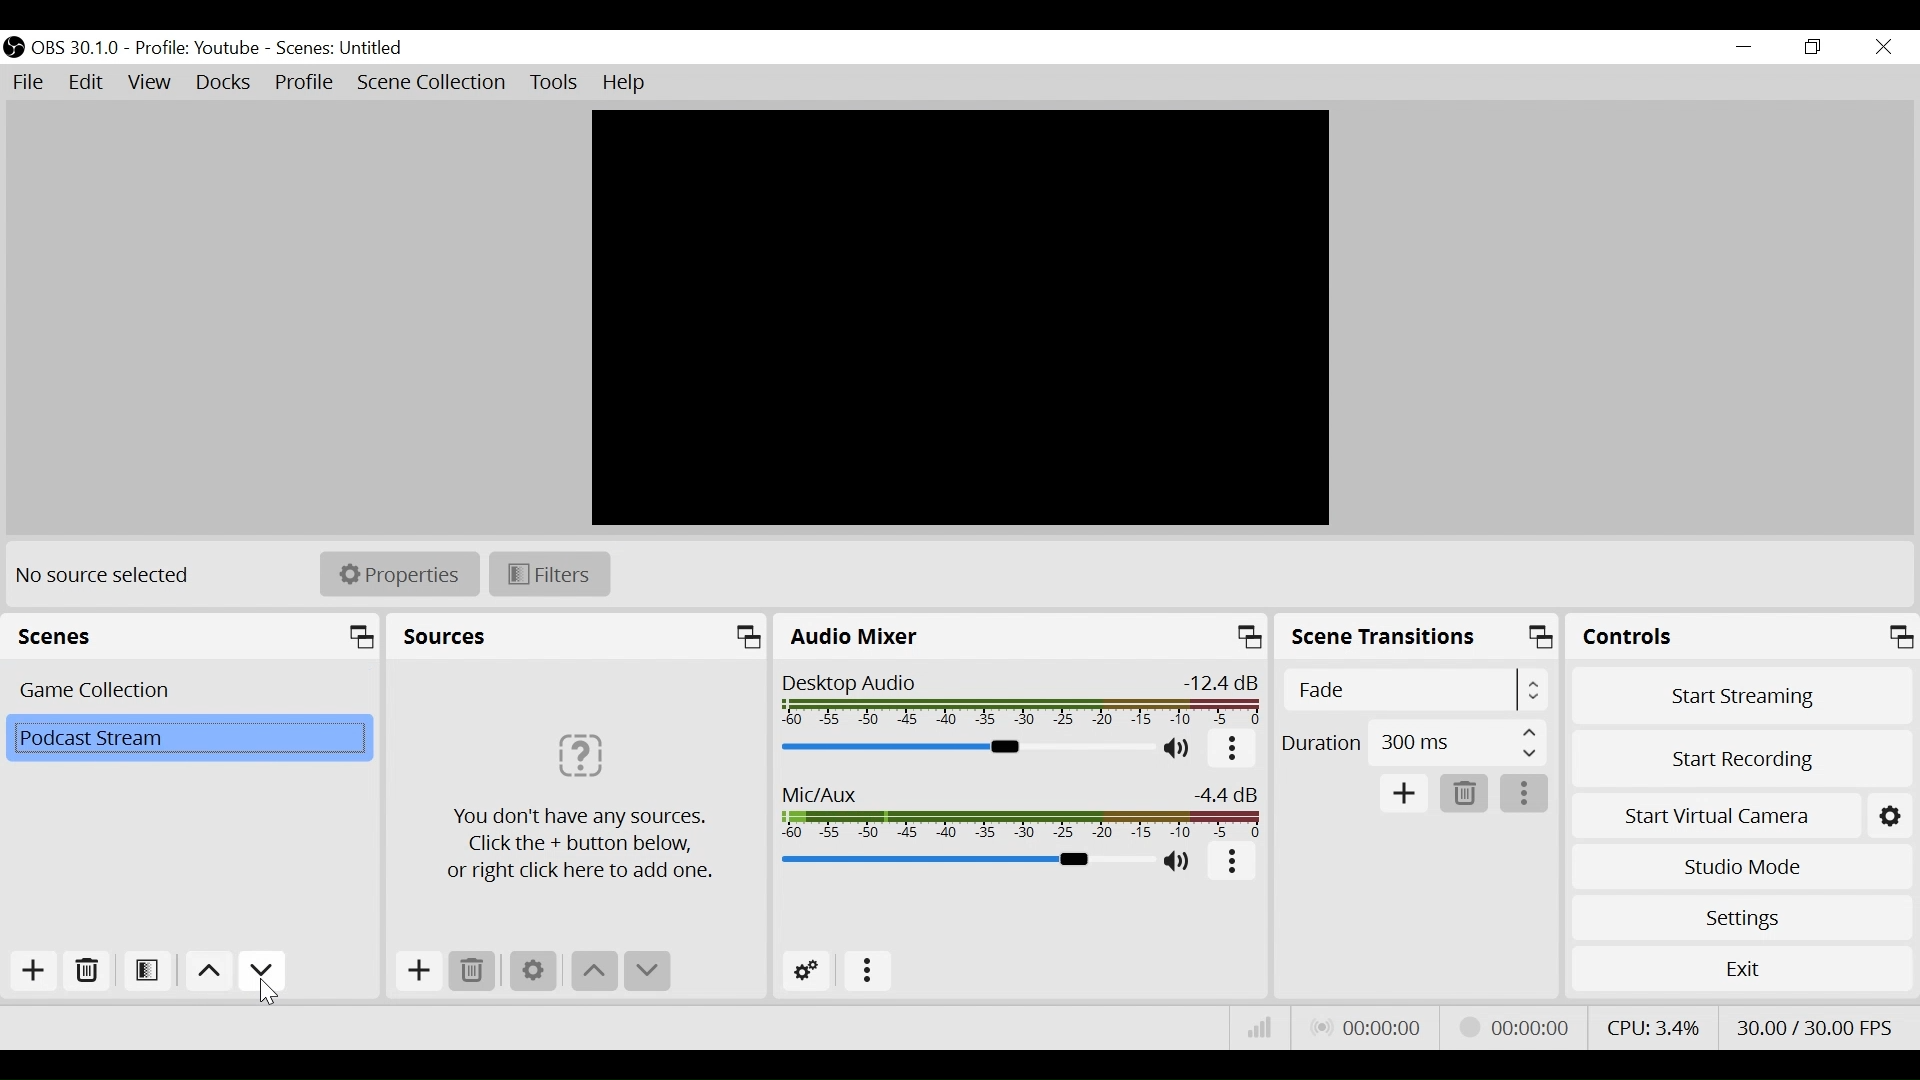 The height and width of the screenshot is (1080, 1920). I want to click on Preview, so click(962, 318).